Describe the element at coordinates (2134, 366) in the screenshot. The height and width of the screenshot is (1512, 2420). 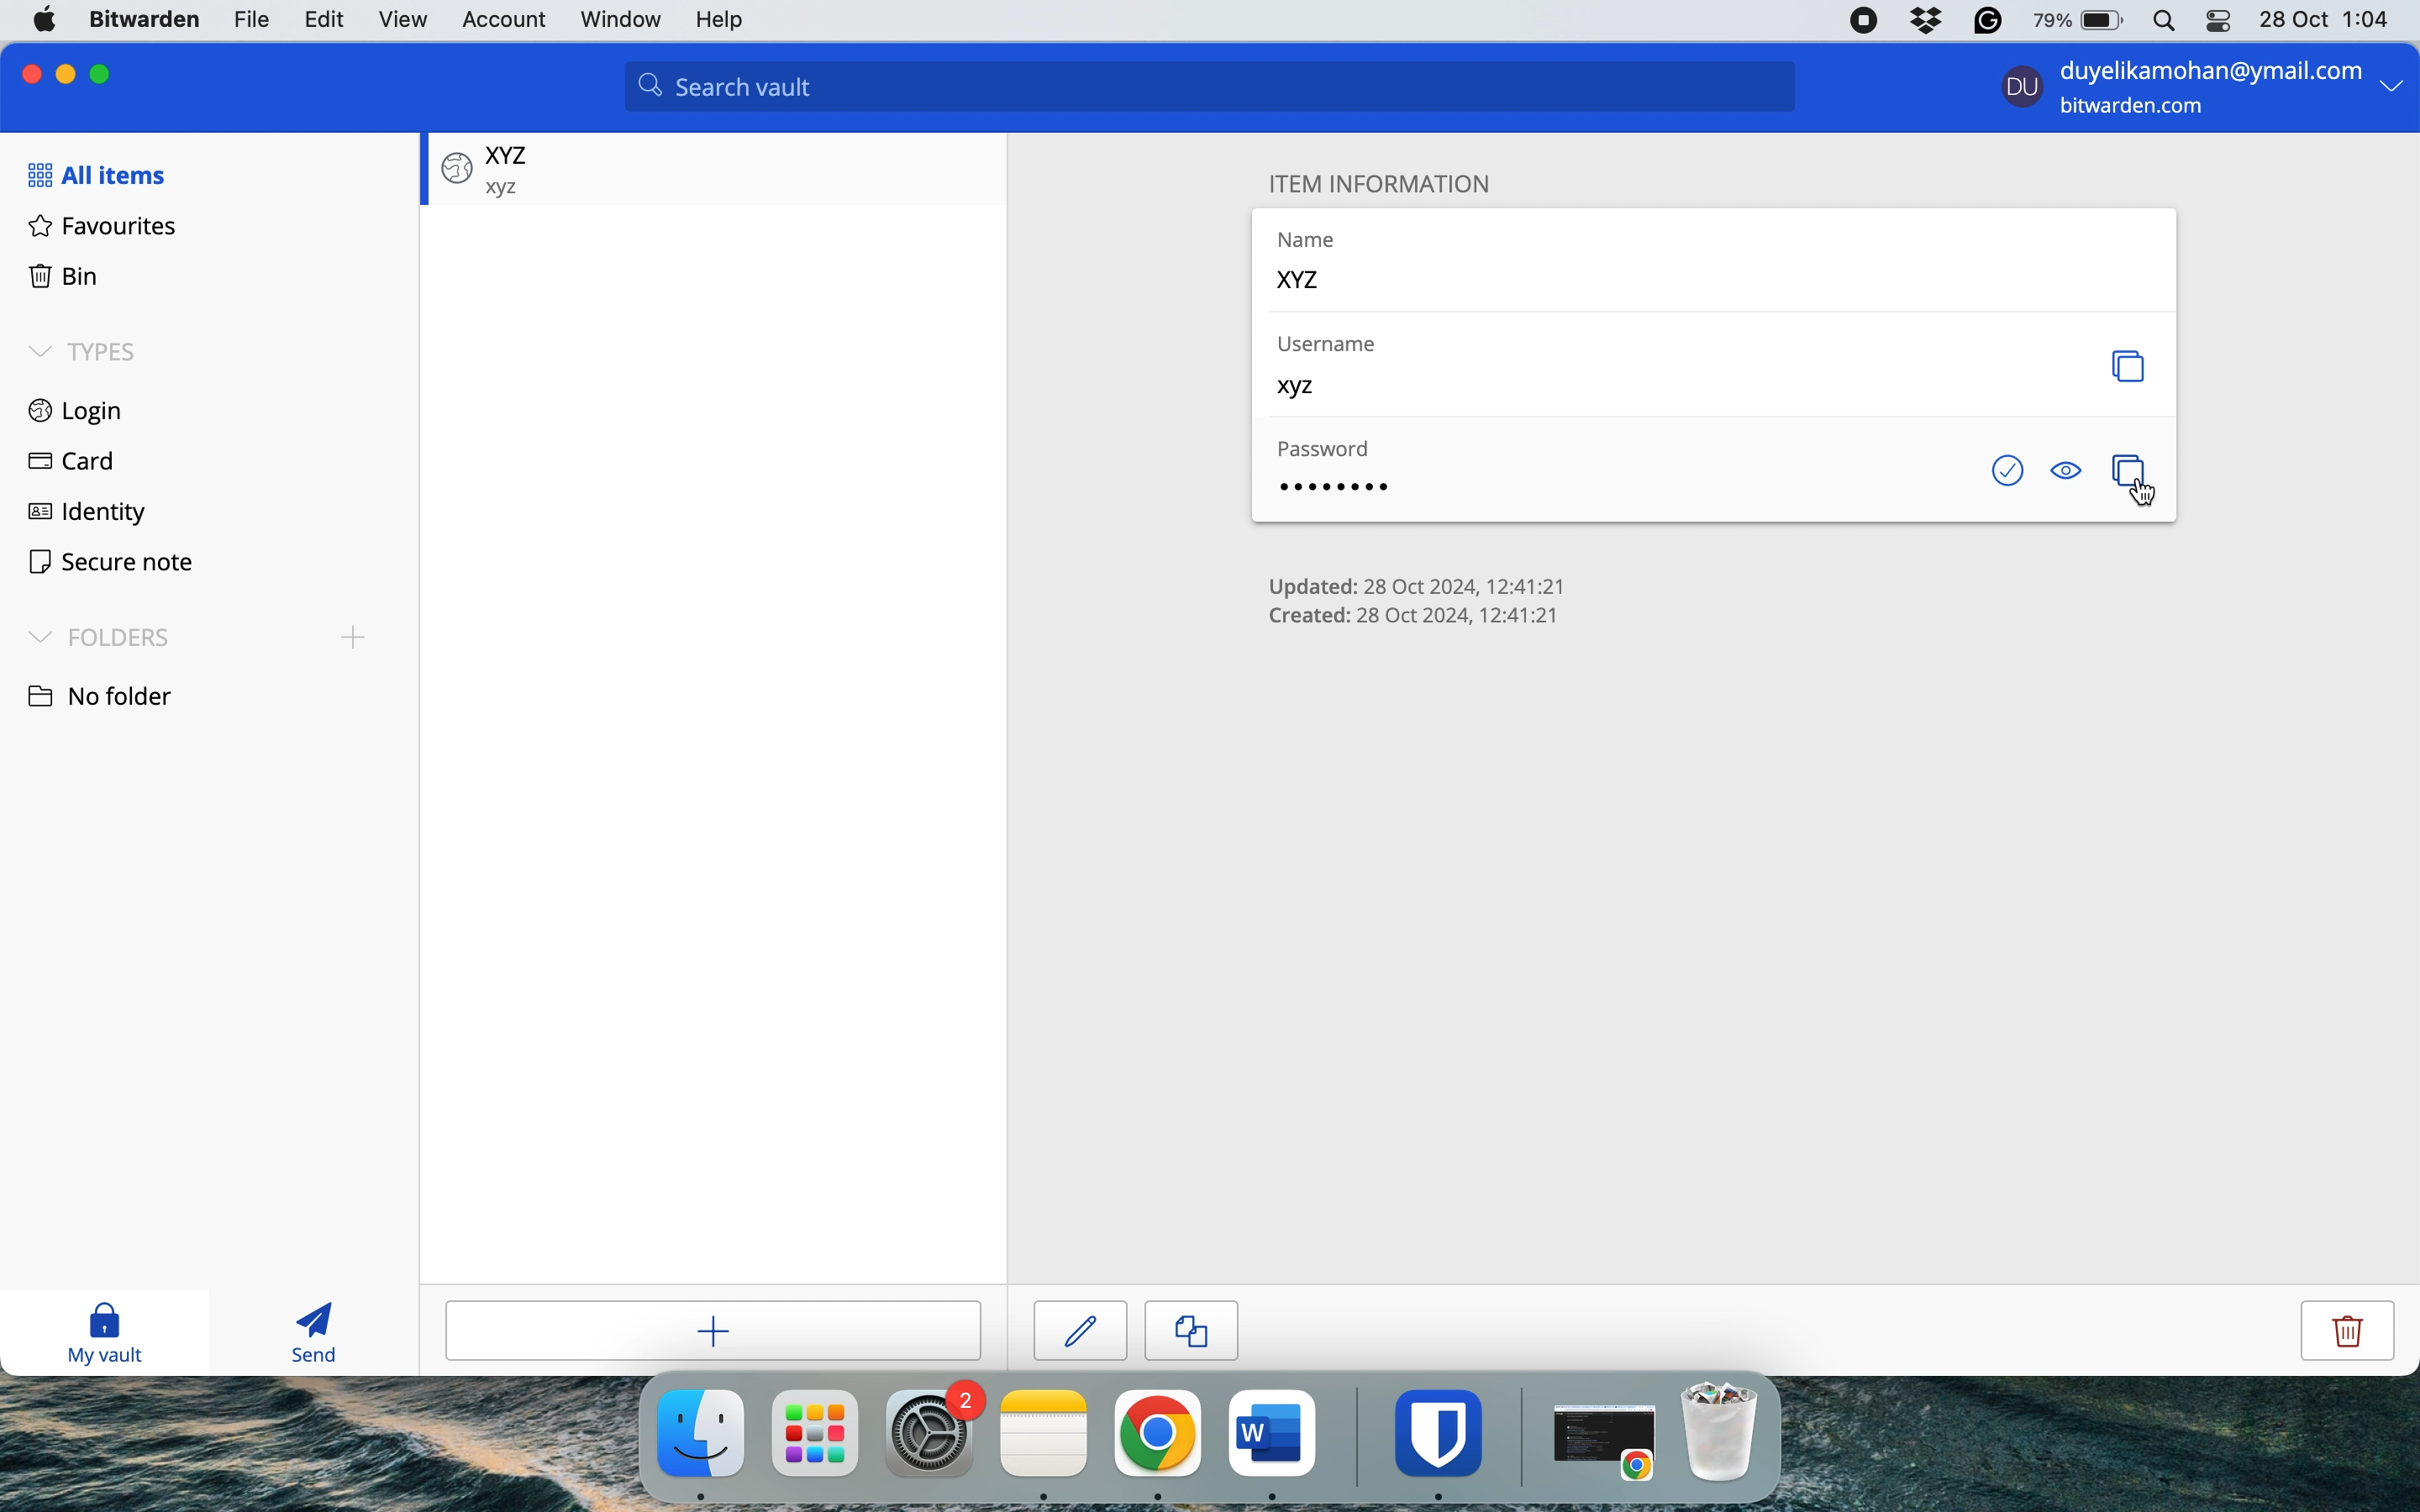
I see `copy` at that location.